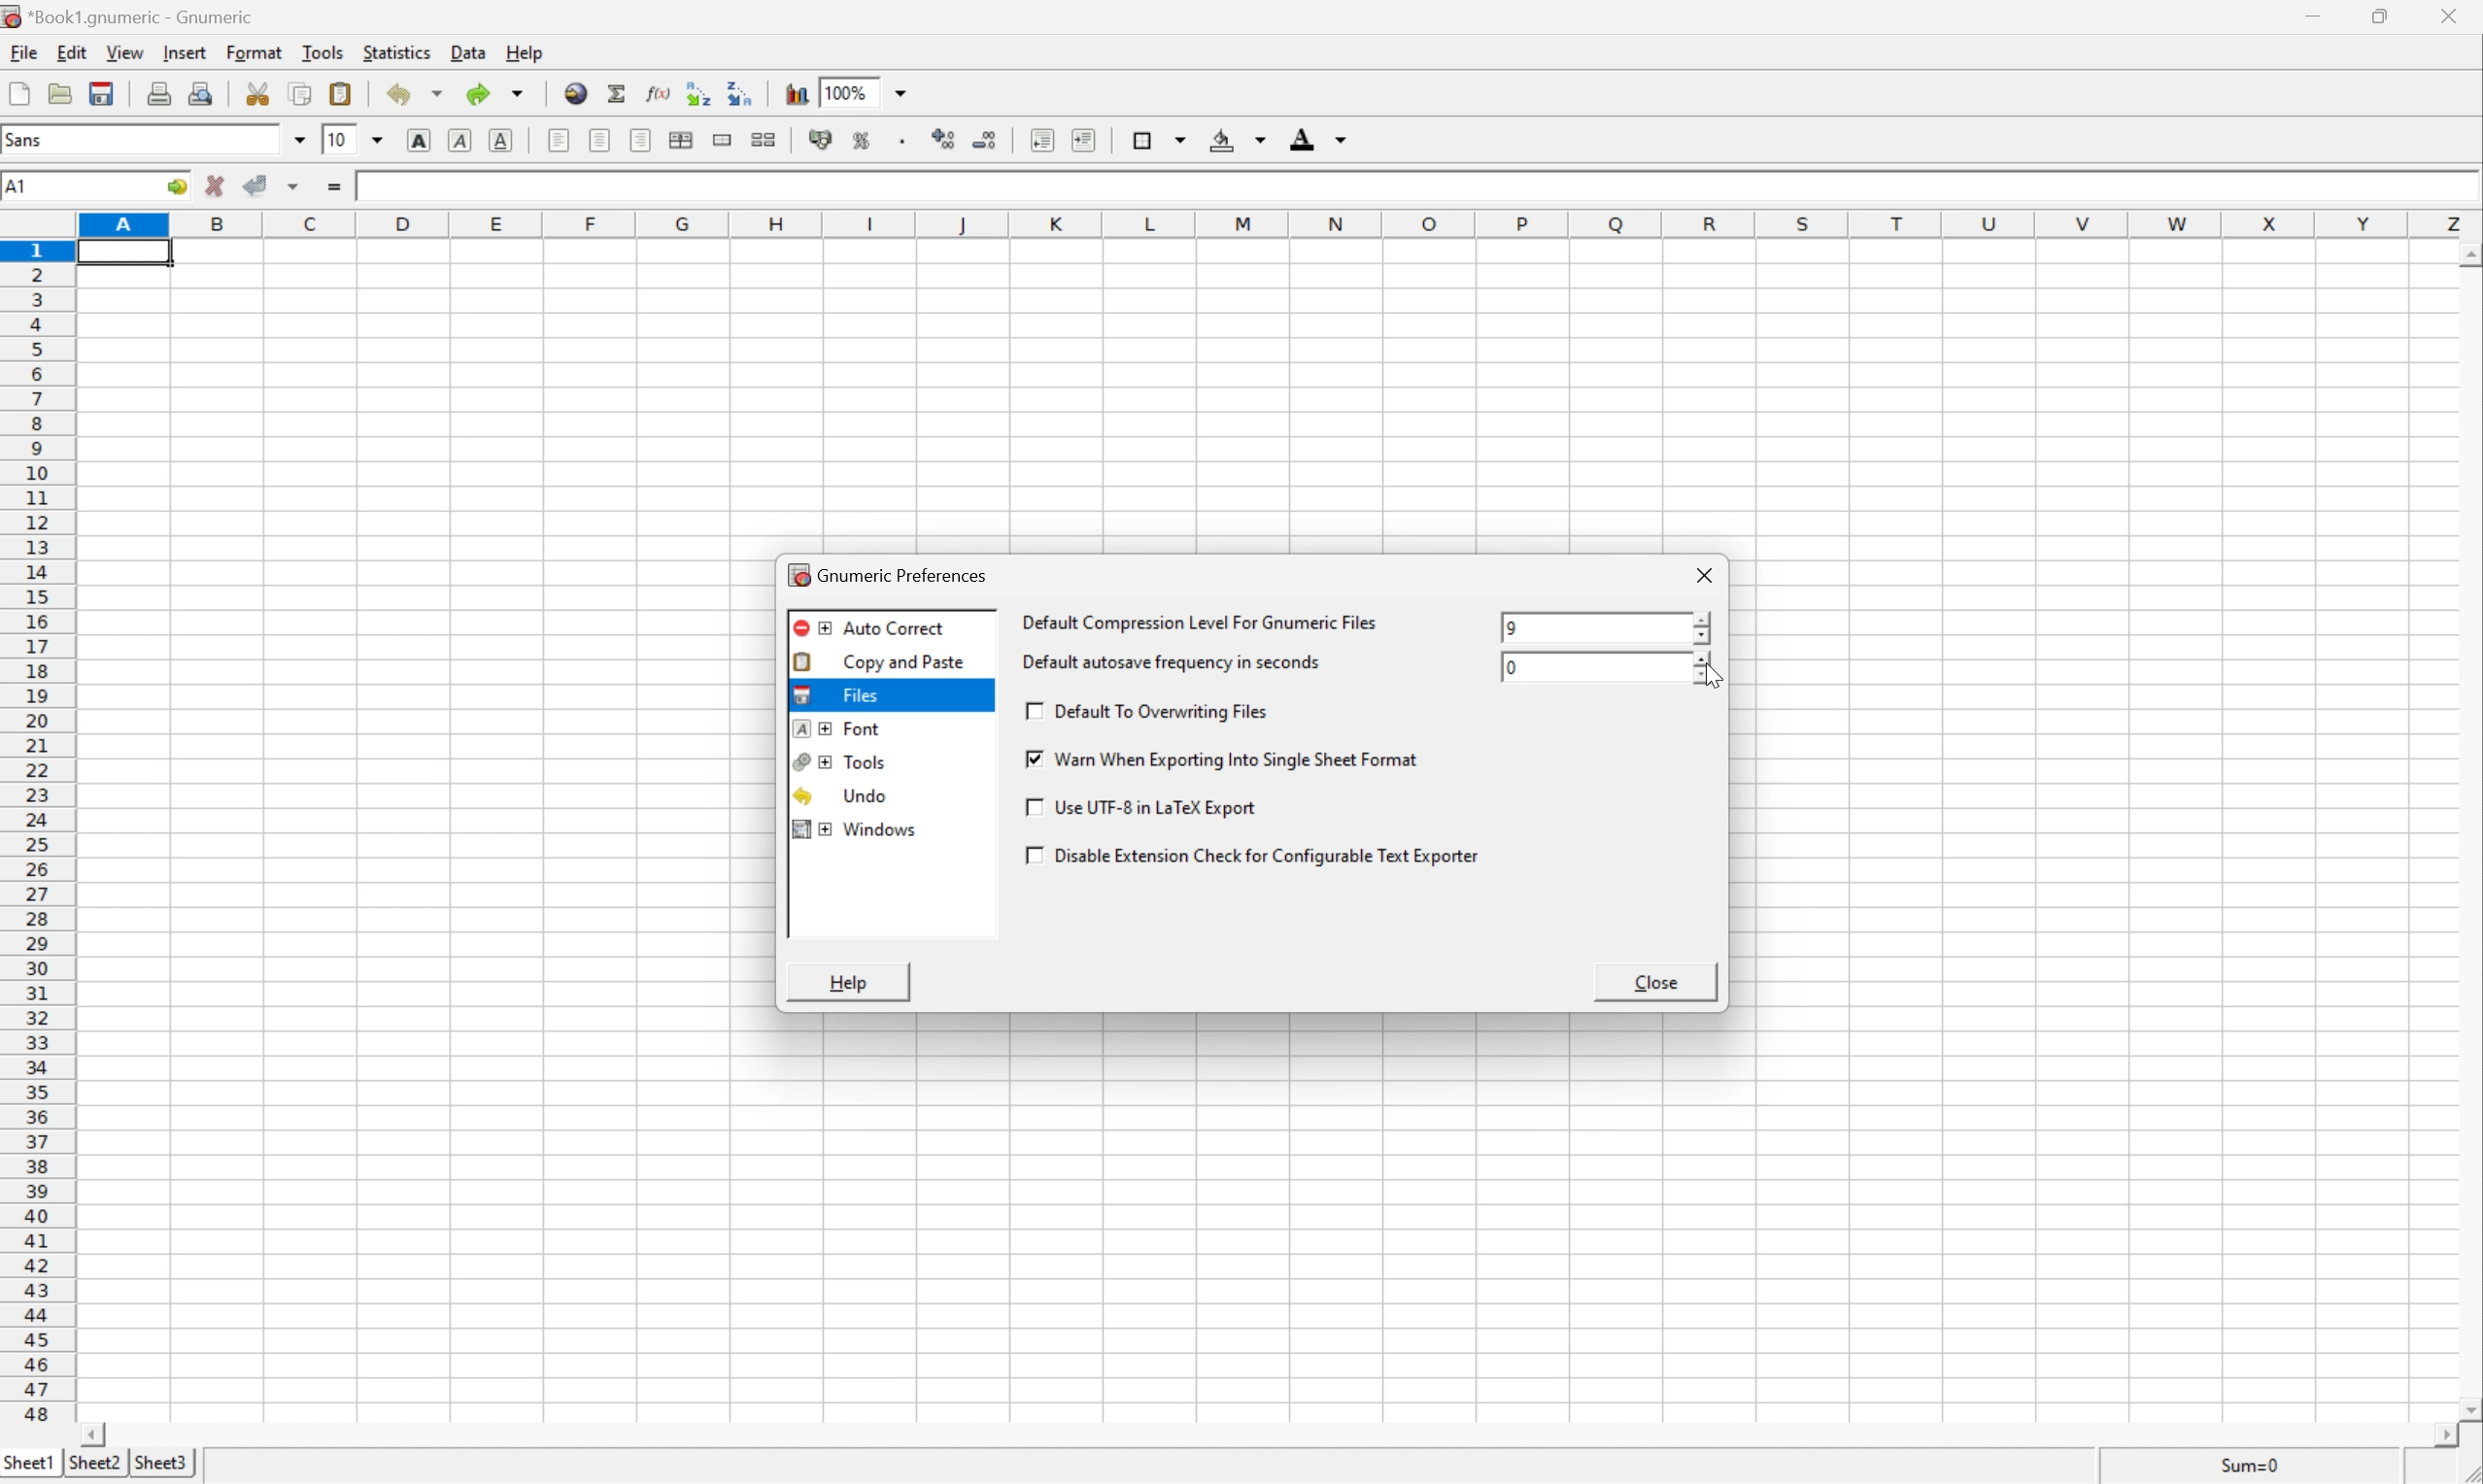 The width and height of the screenshot is (2483, 1484). Describe the element at coordinates (2389, 17) in the screenshot. I see `restore down` at that location.